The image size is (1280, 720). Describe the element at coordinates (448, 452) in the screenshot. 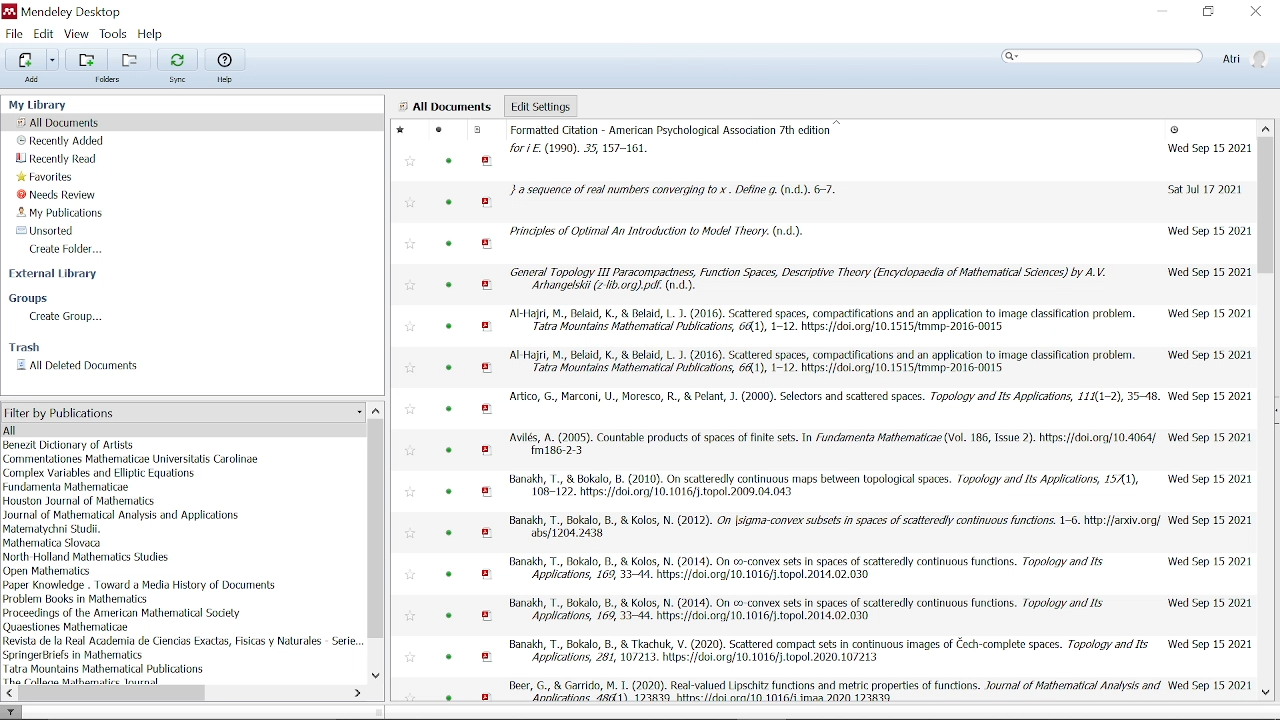

I see `status` at that location.